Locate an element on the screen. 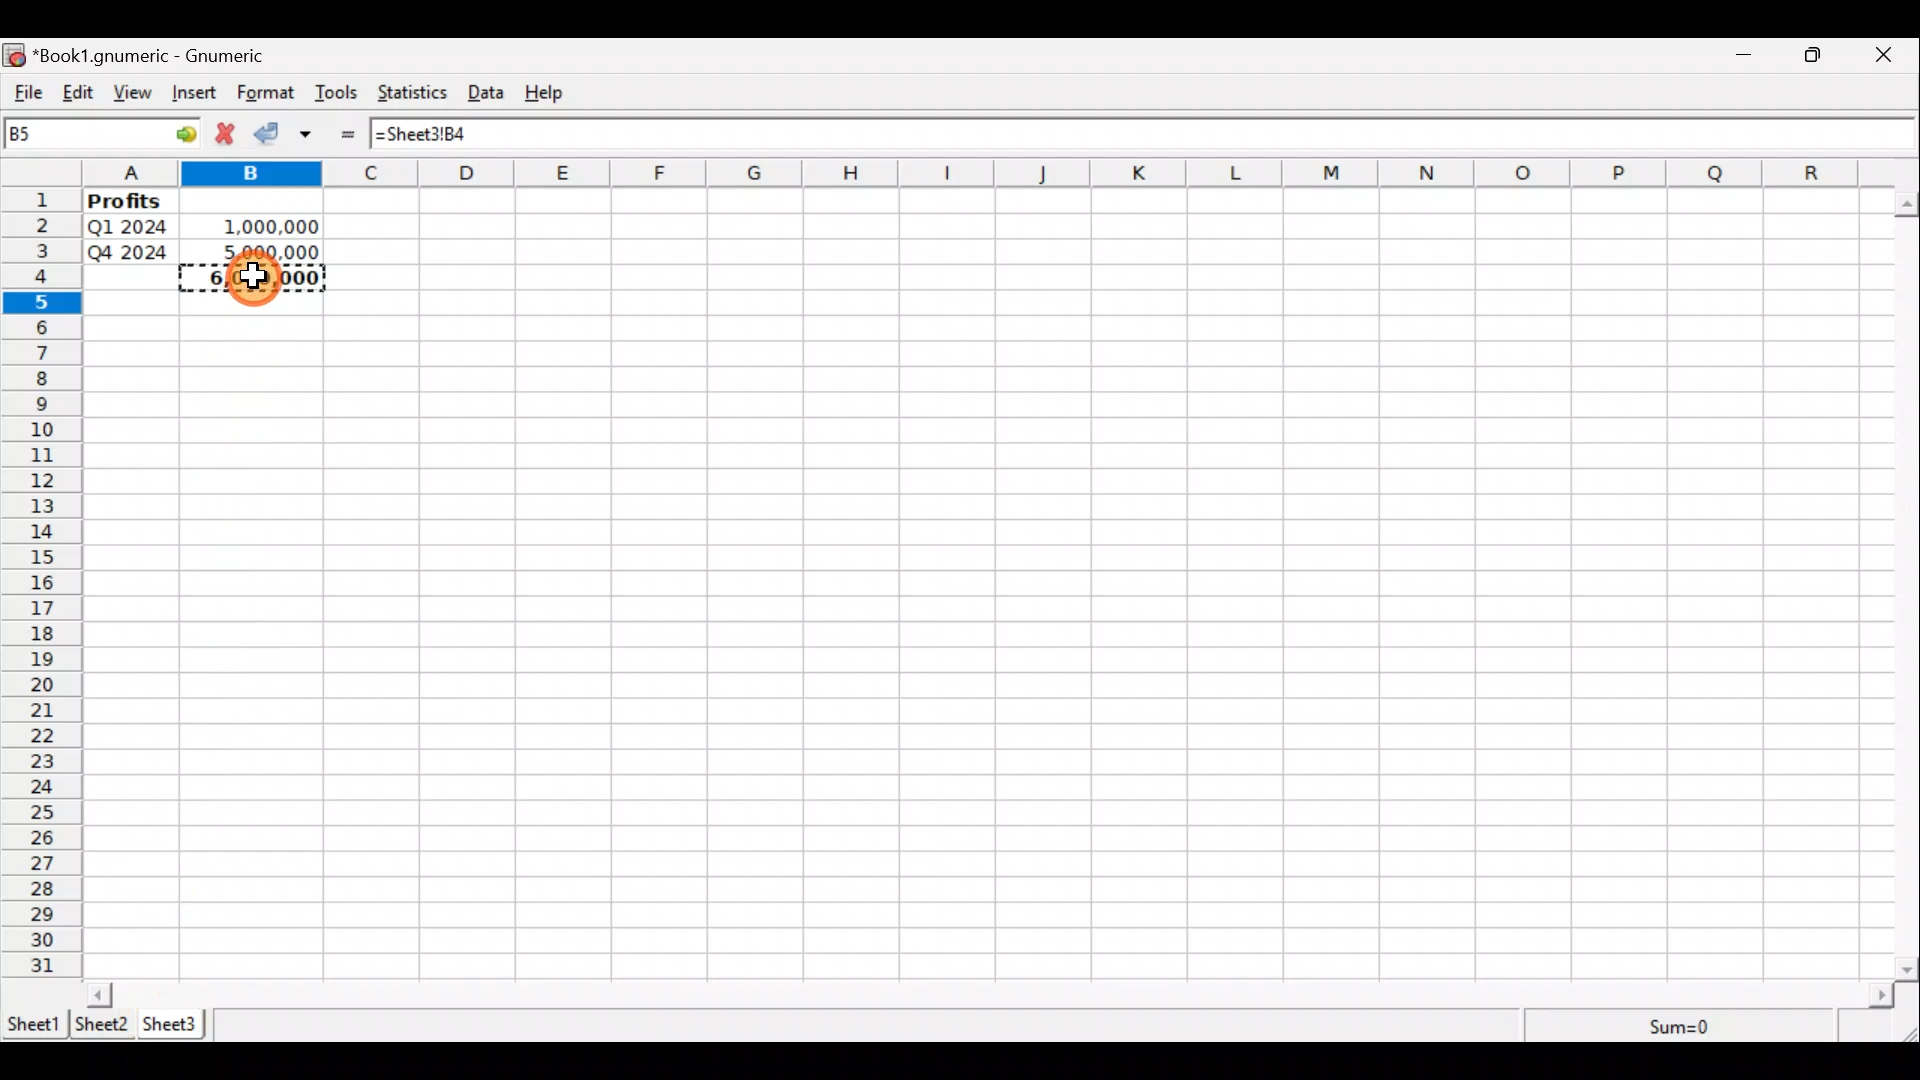 This screenshot has height=1080, width=1920. Enter formula is located at coordinates (355, 134).